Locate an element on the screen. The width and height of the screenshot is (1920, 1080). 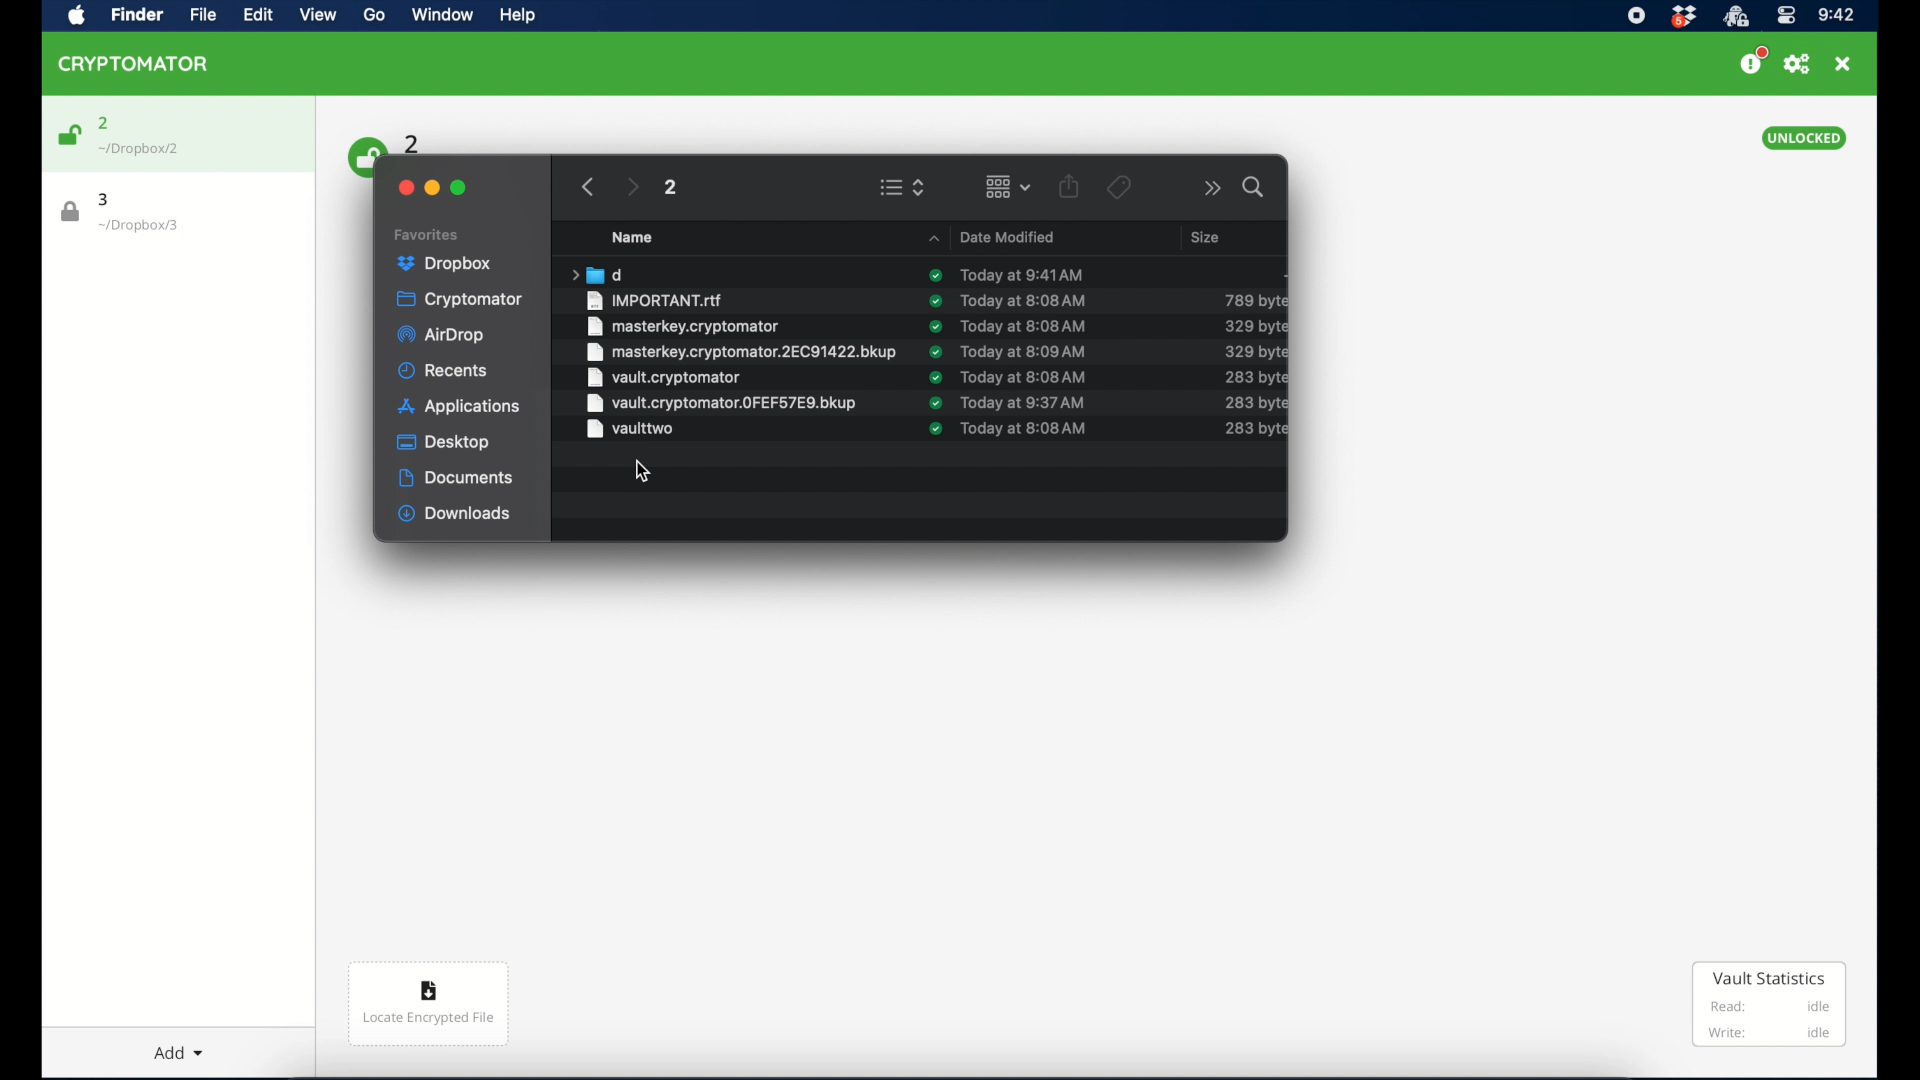
size is located at coordinates (1254, 402).